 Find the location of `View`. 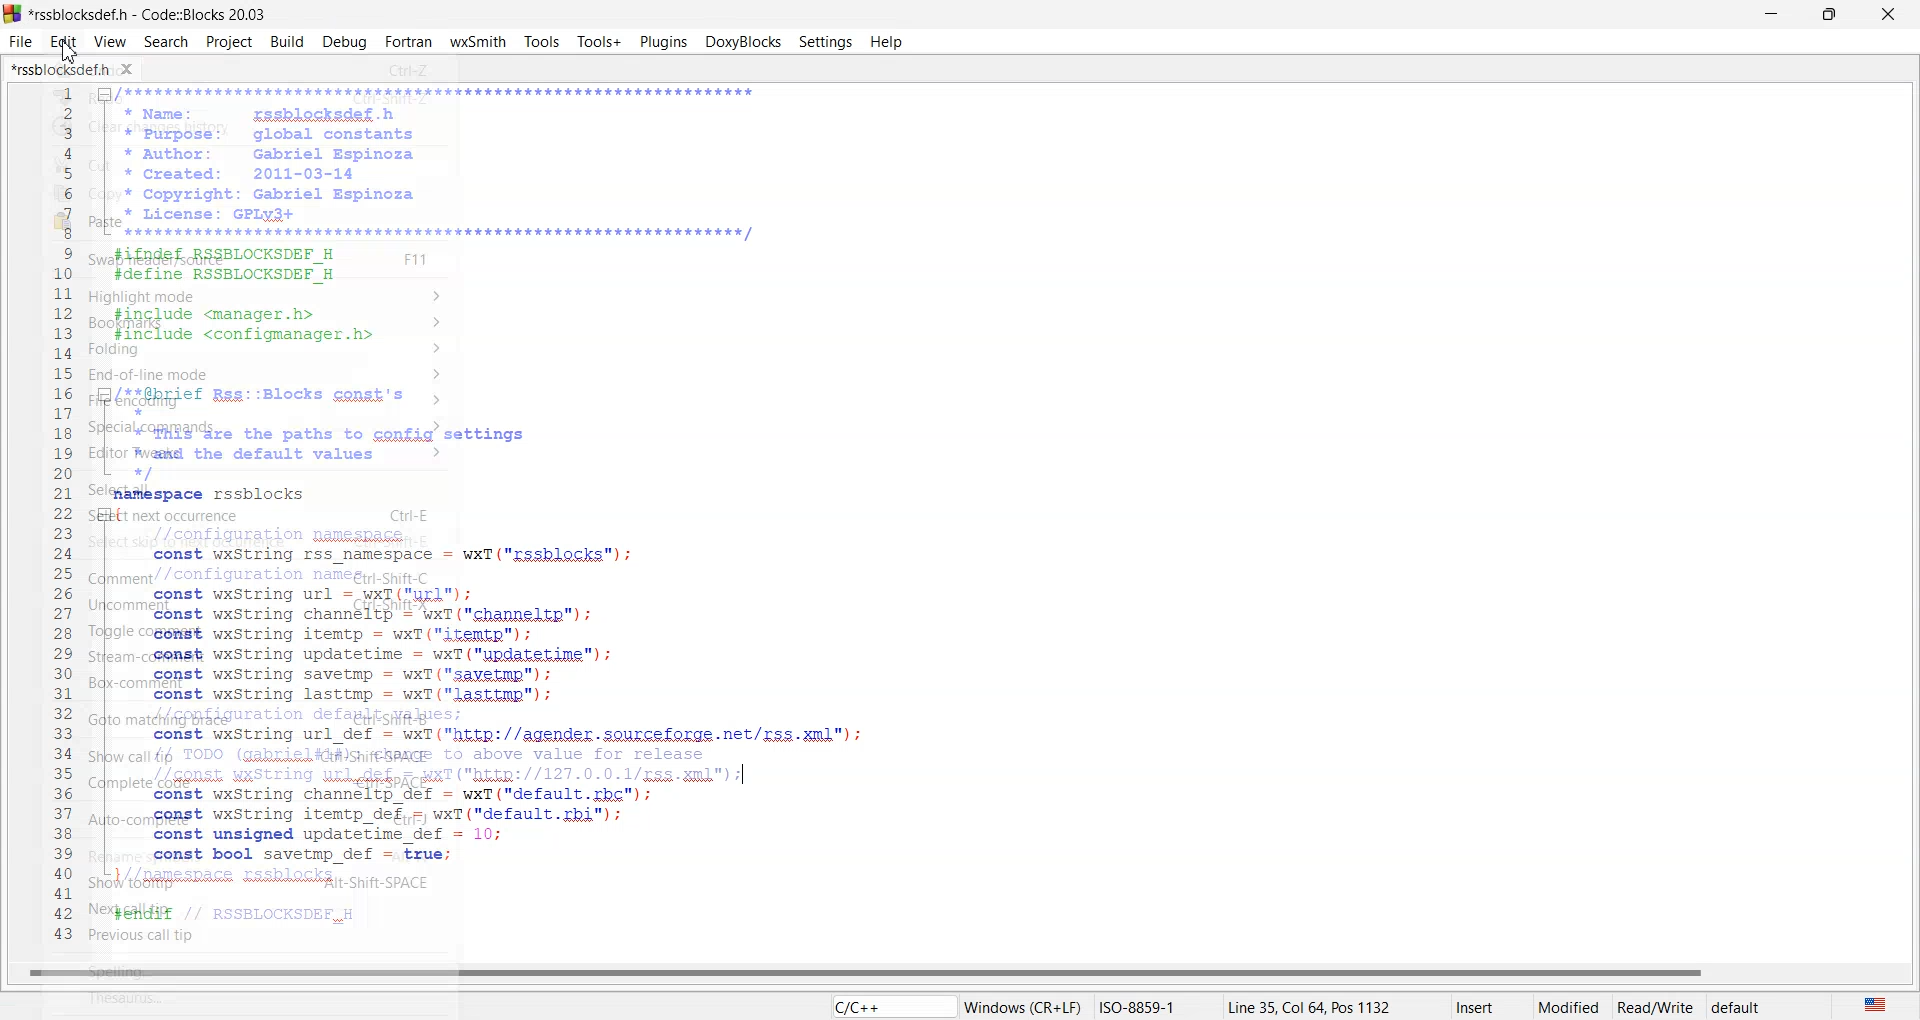

View is located at coordinates (110, 42).